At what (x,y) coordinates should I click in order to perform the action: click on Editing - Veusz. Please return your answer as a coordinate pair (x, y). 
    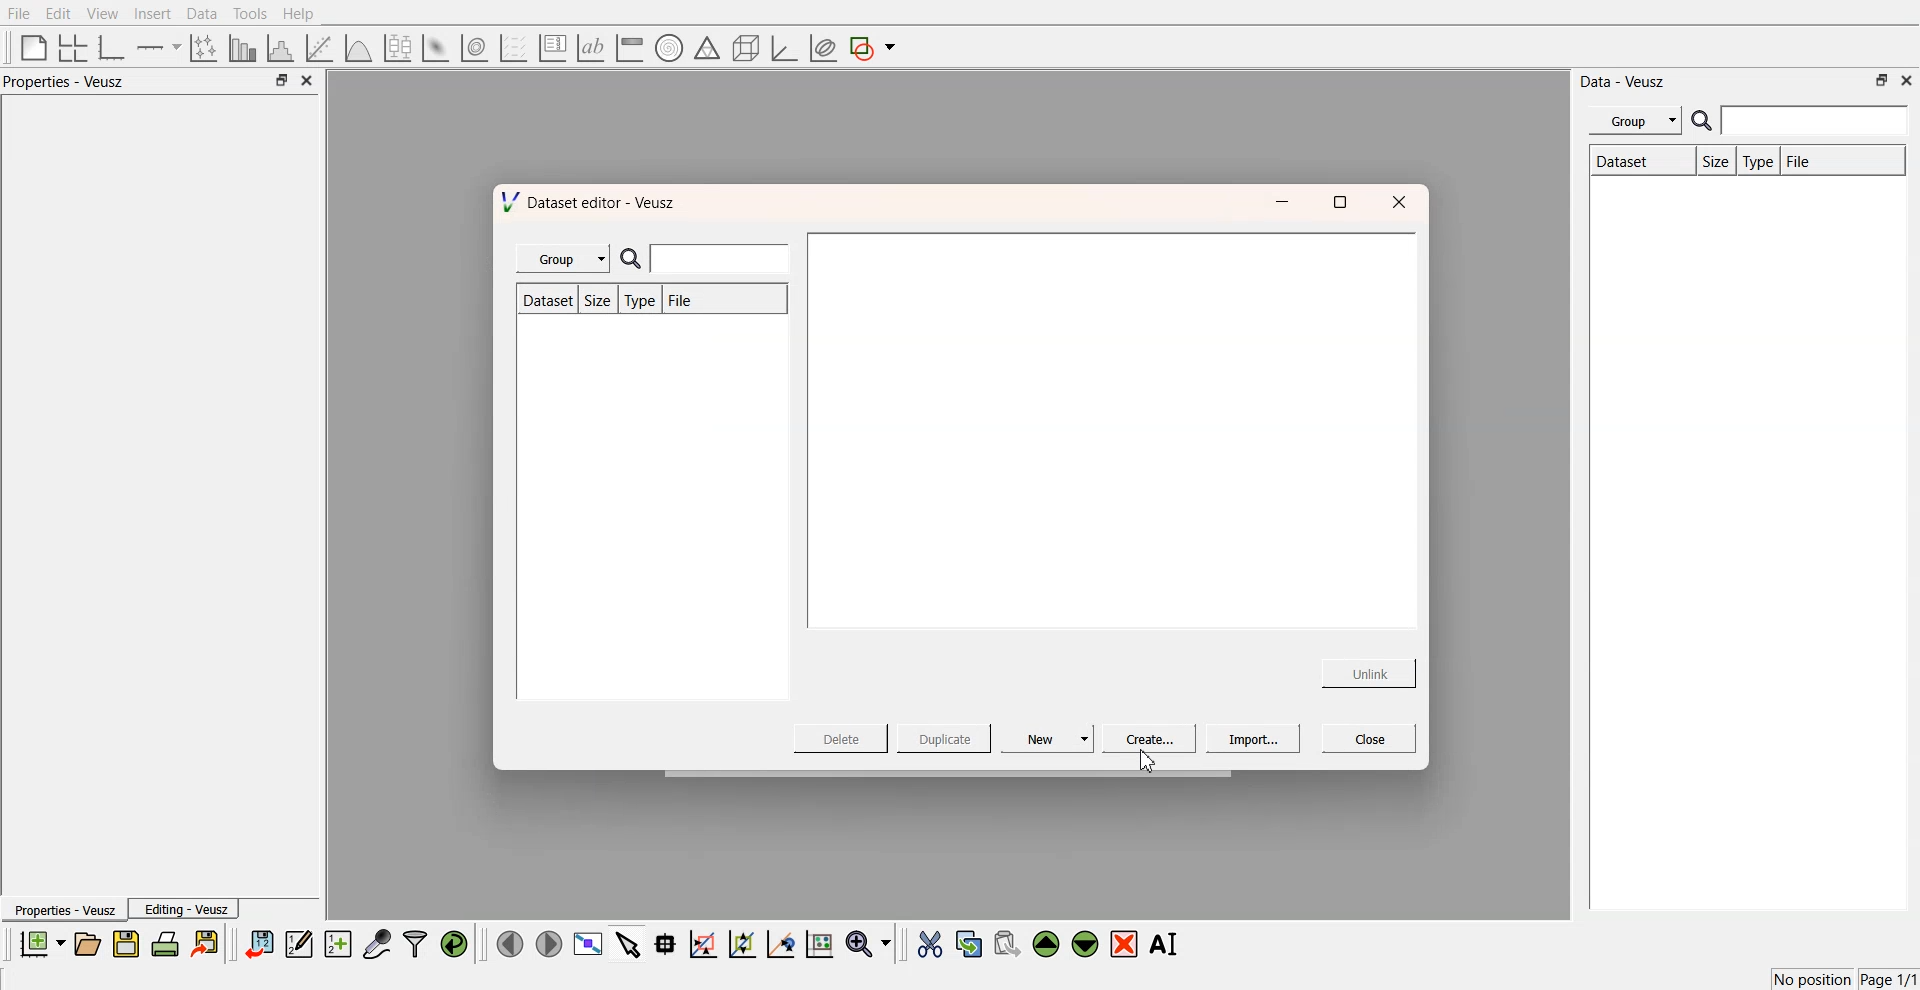
    Looking at the image, I should click on (186, 909).